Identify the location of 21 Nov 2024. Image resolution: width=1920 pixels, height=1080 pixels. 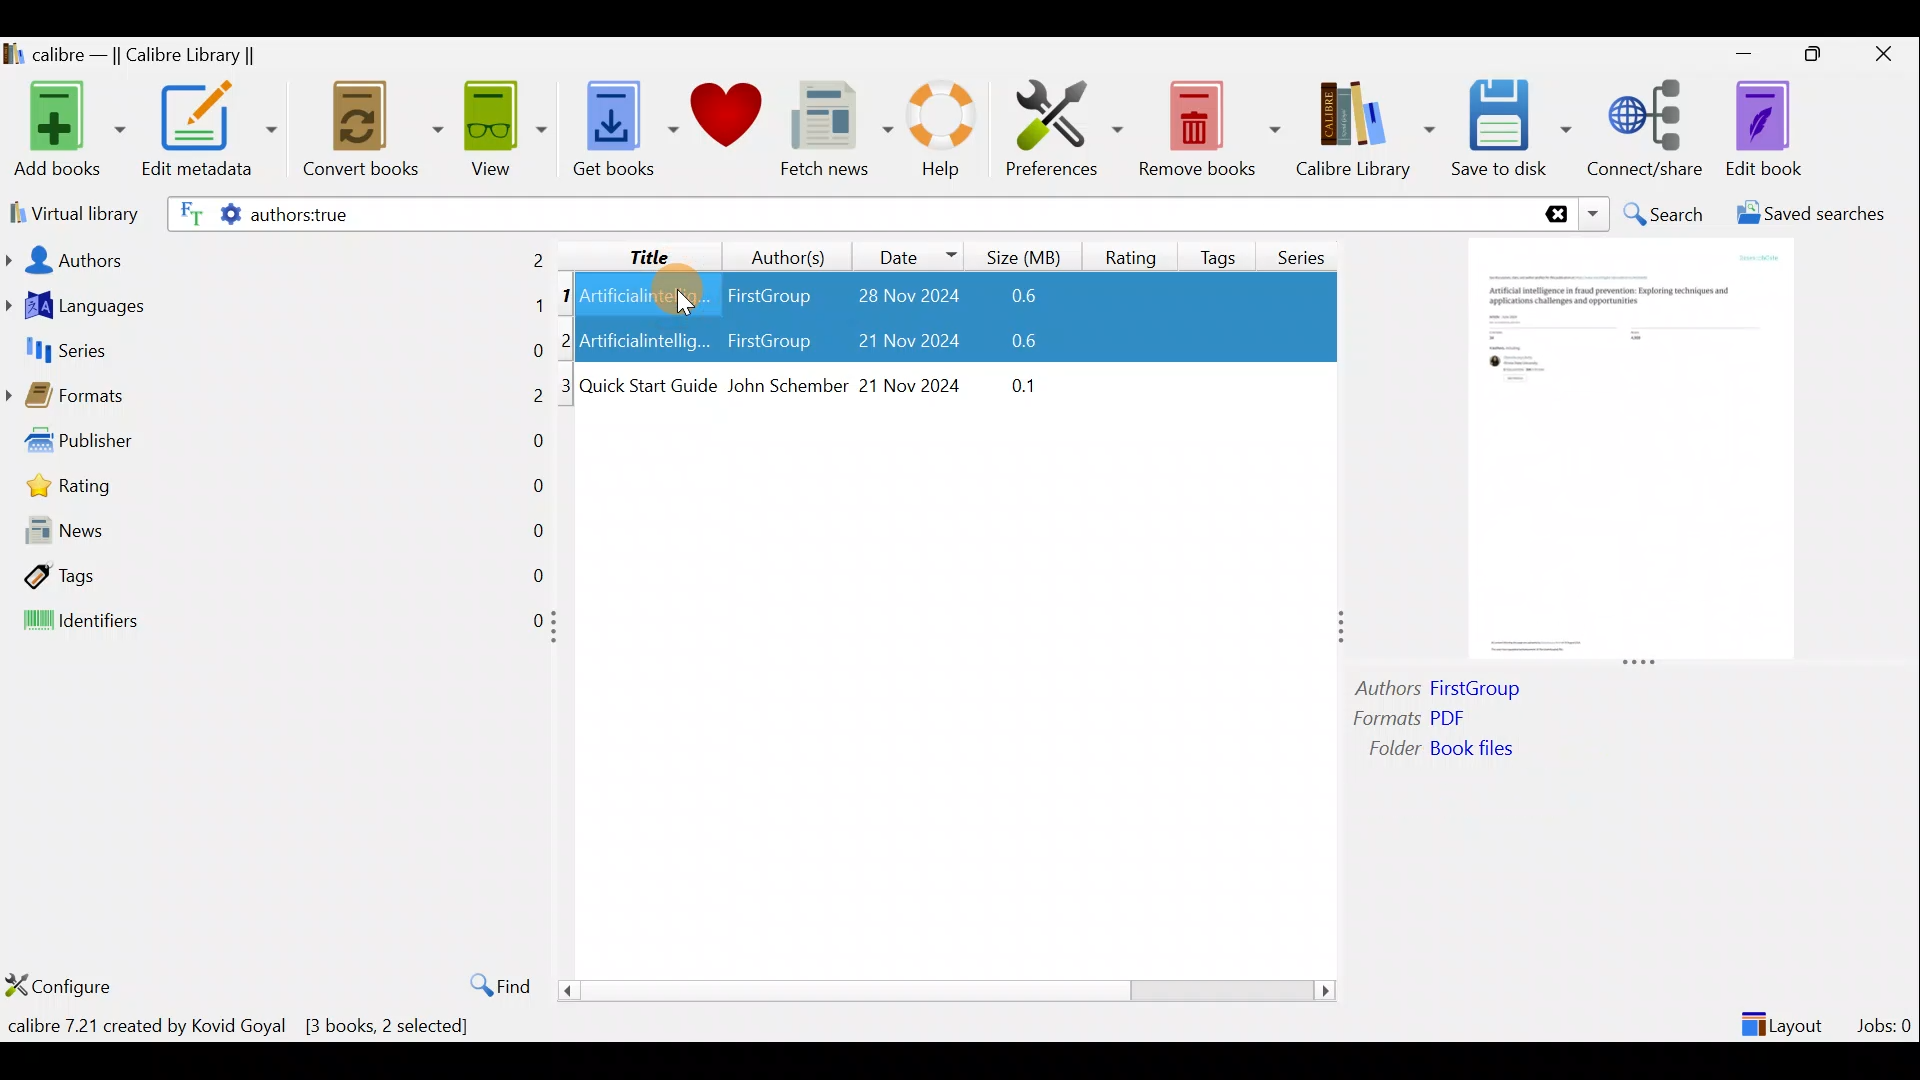
(912, 383).